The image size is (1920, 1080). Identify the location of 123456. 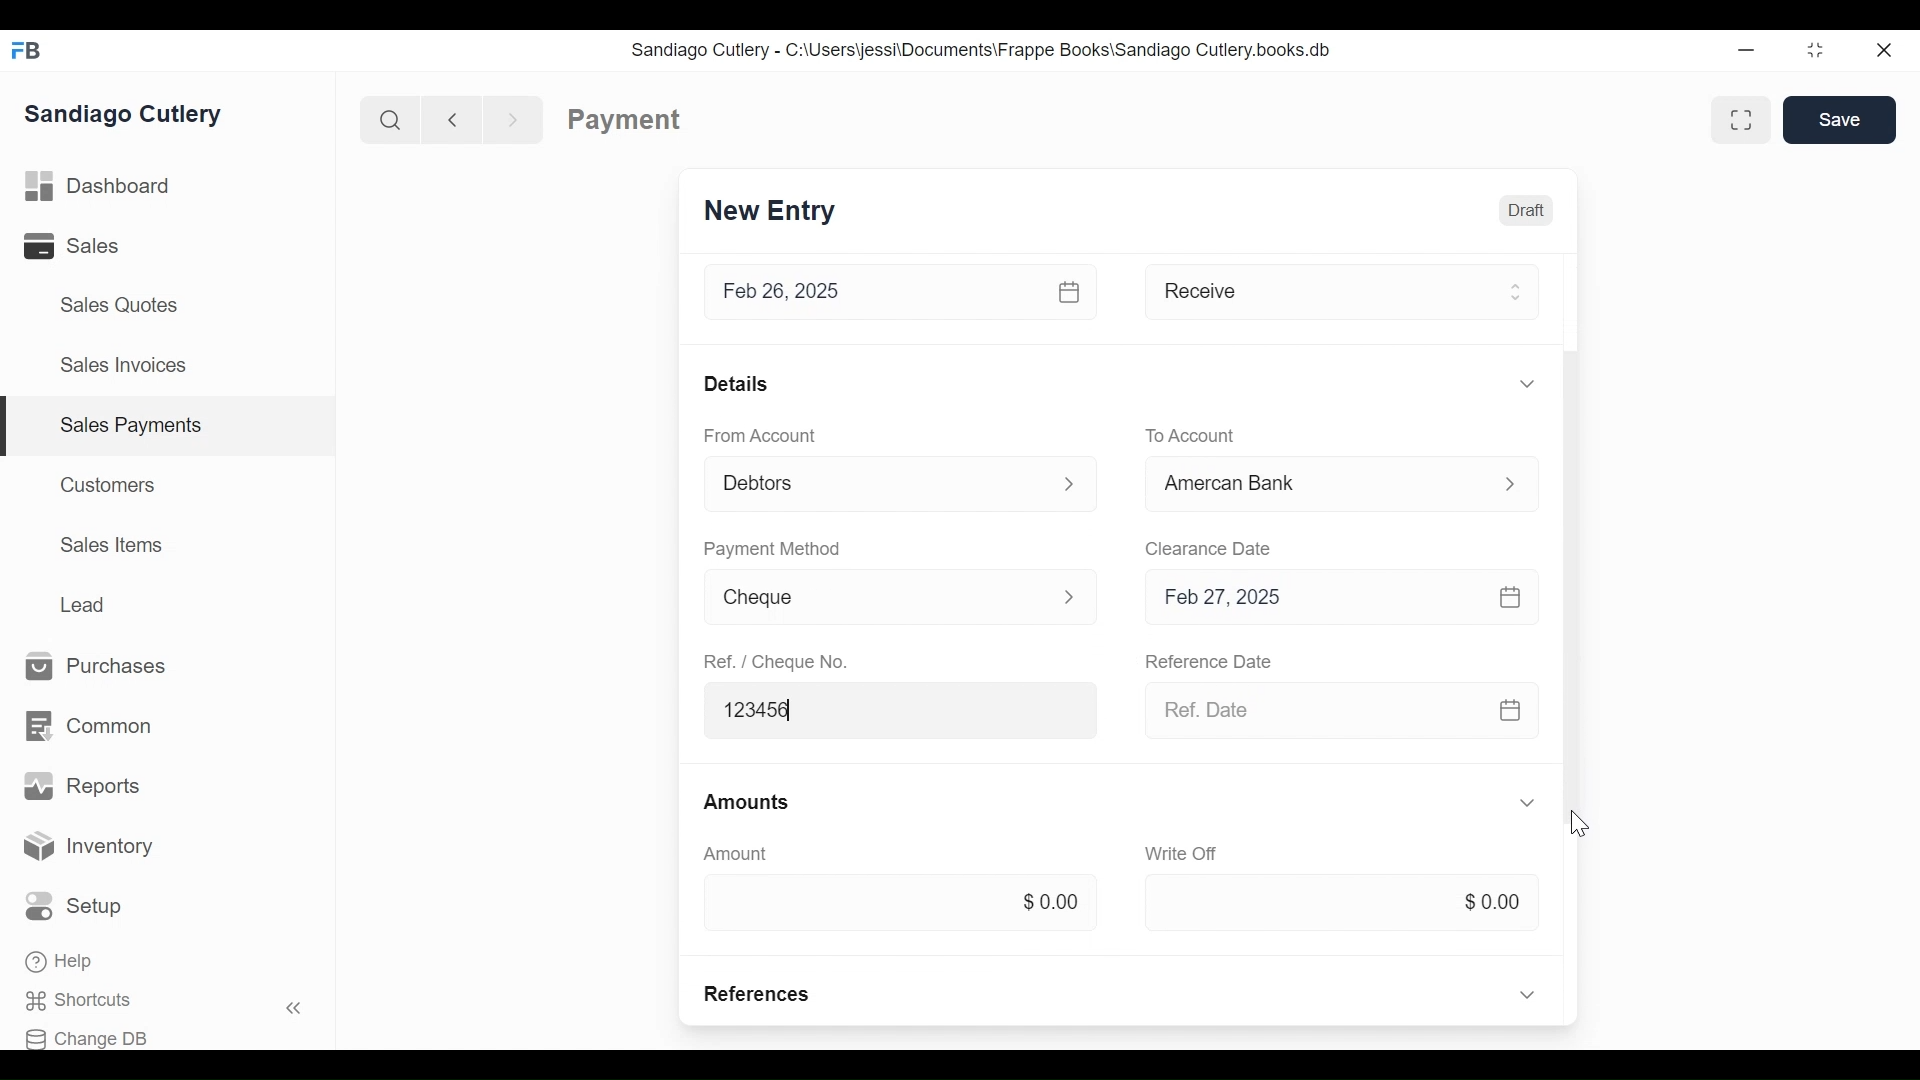
(903, 709).